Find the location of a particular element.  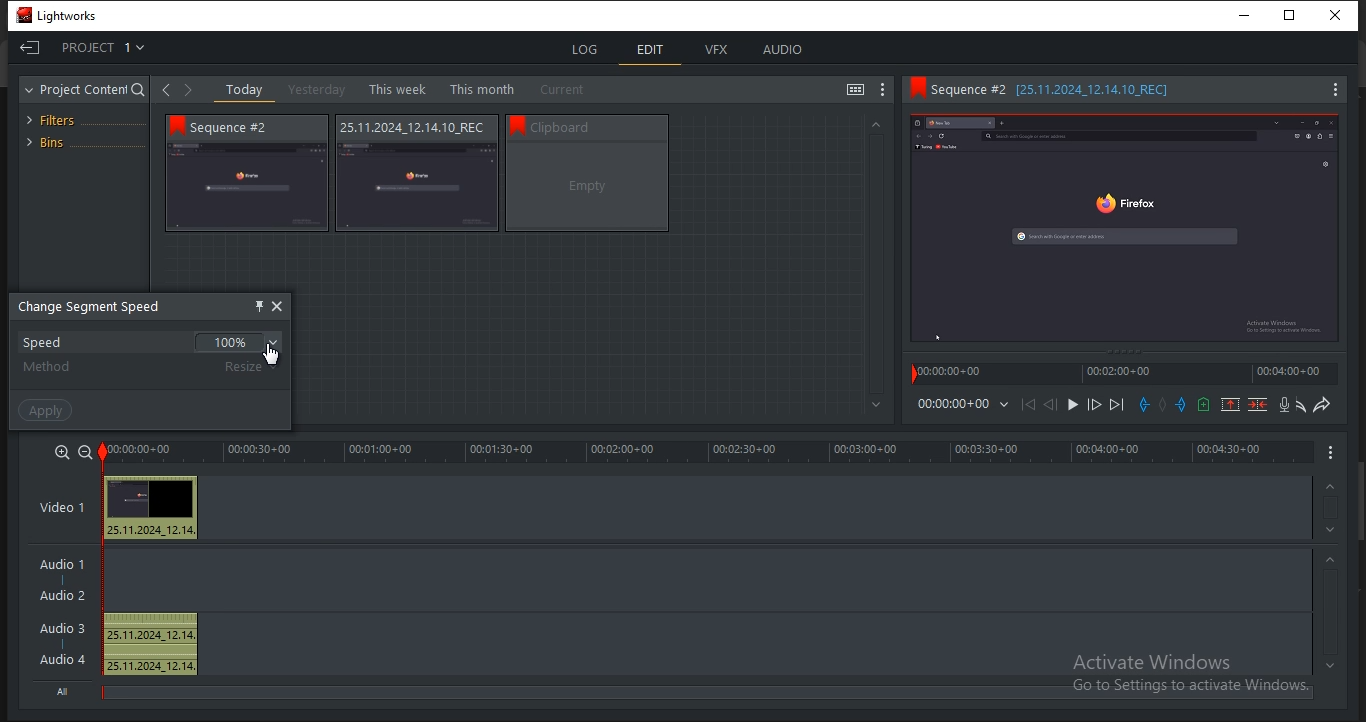

Back is located at coordinates (166, 90).